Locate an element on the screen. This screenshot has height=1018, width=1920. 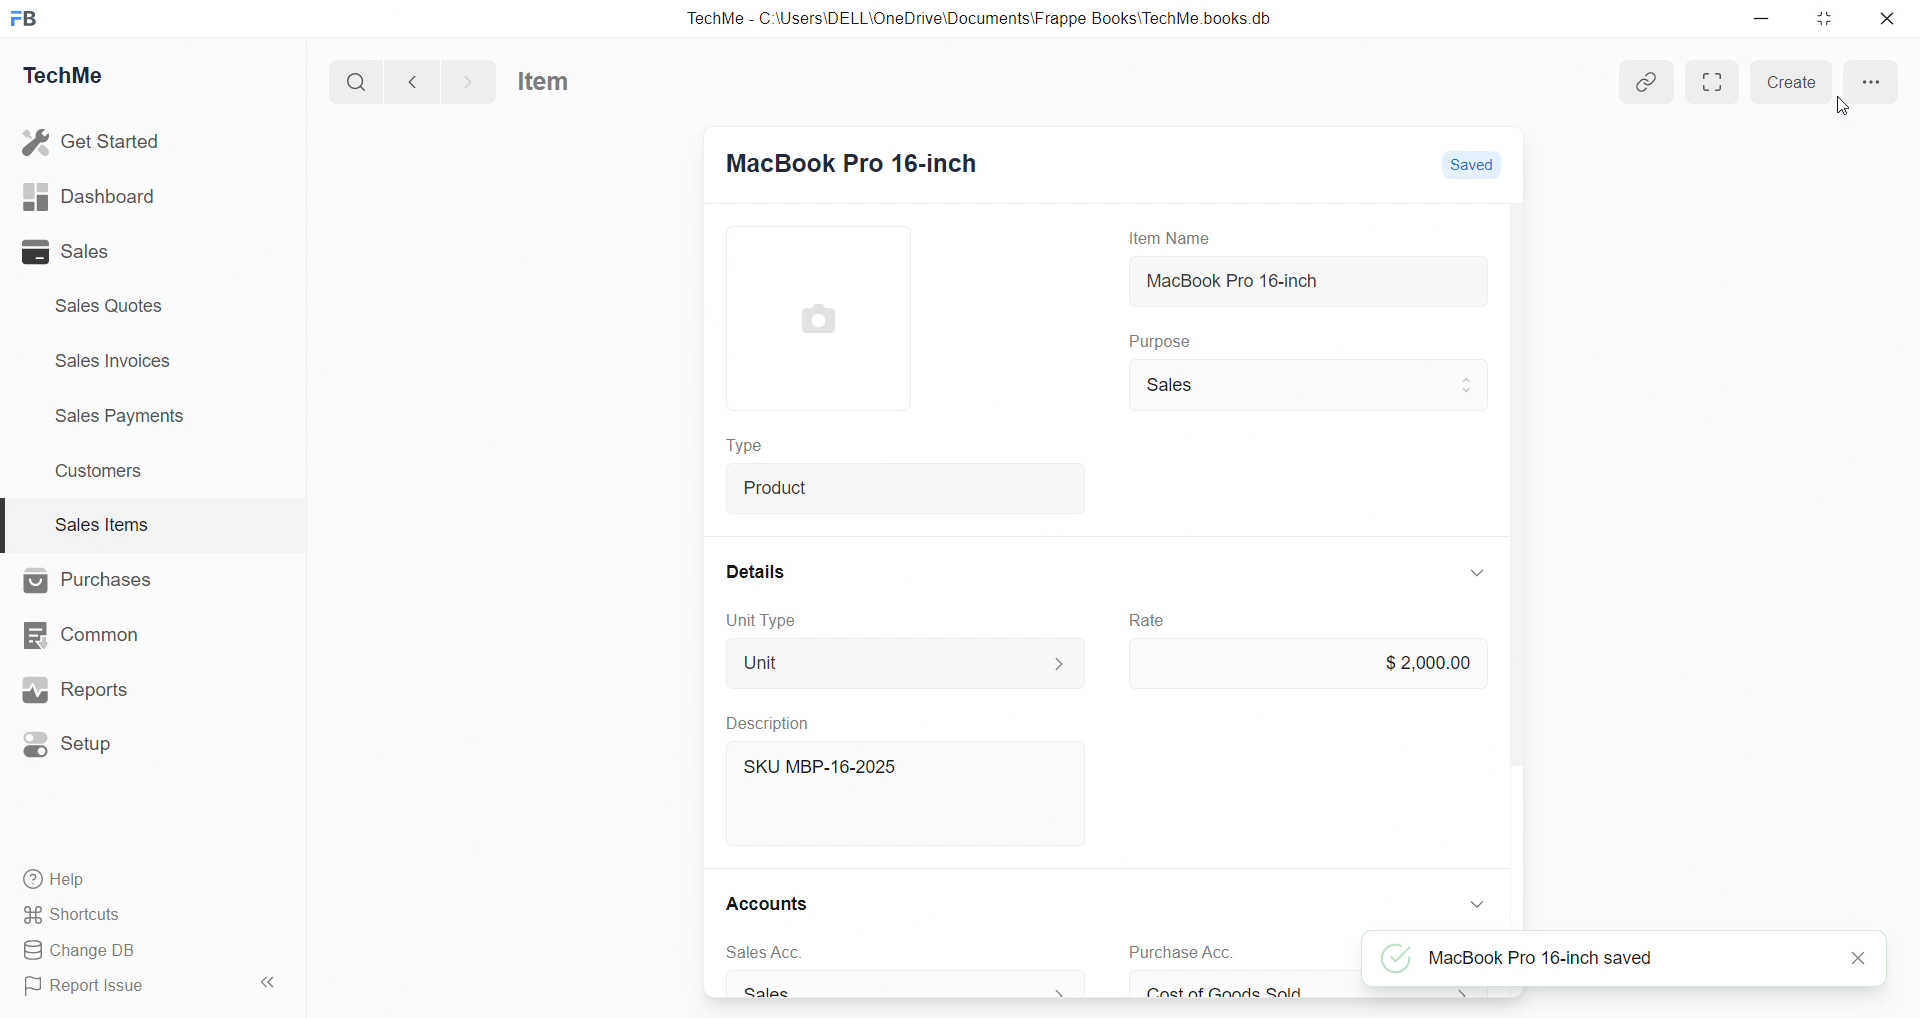
TechMe is located at coordinates (70, 73).